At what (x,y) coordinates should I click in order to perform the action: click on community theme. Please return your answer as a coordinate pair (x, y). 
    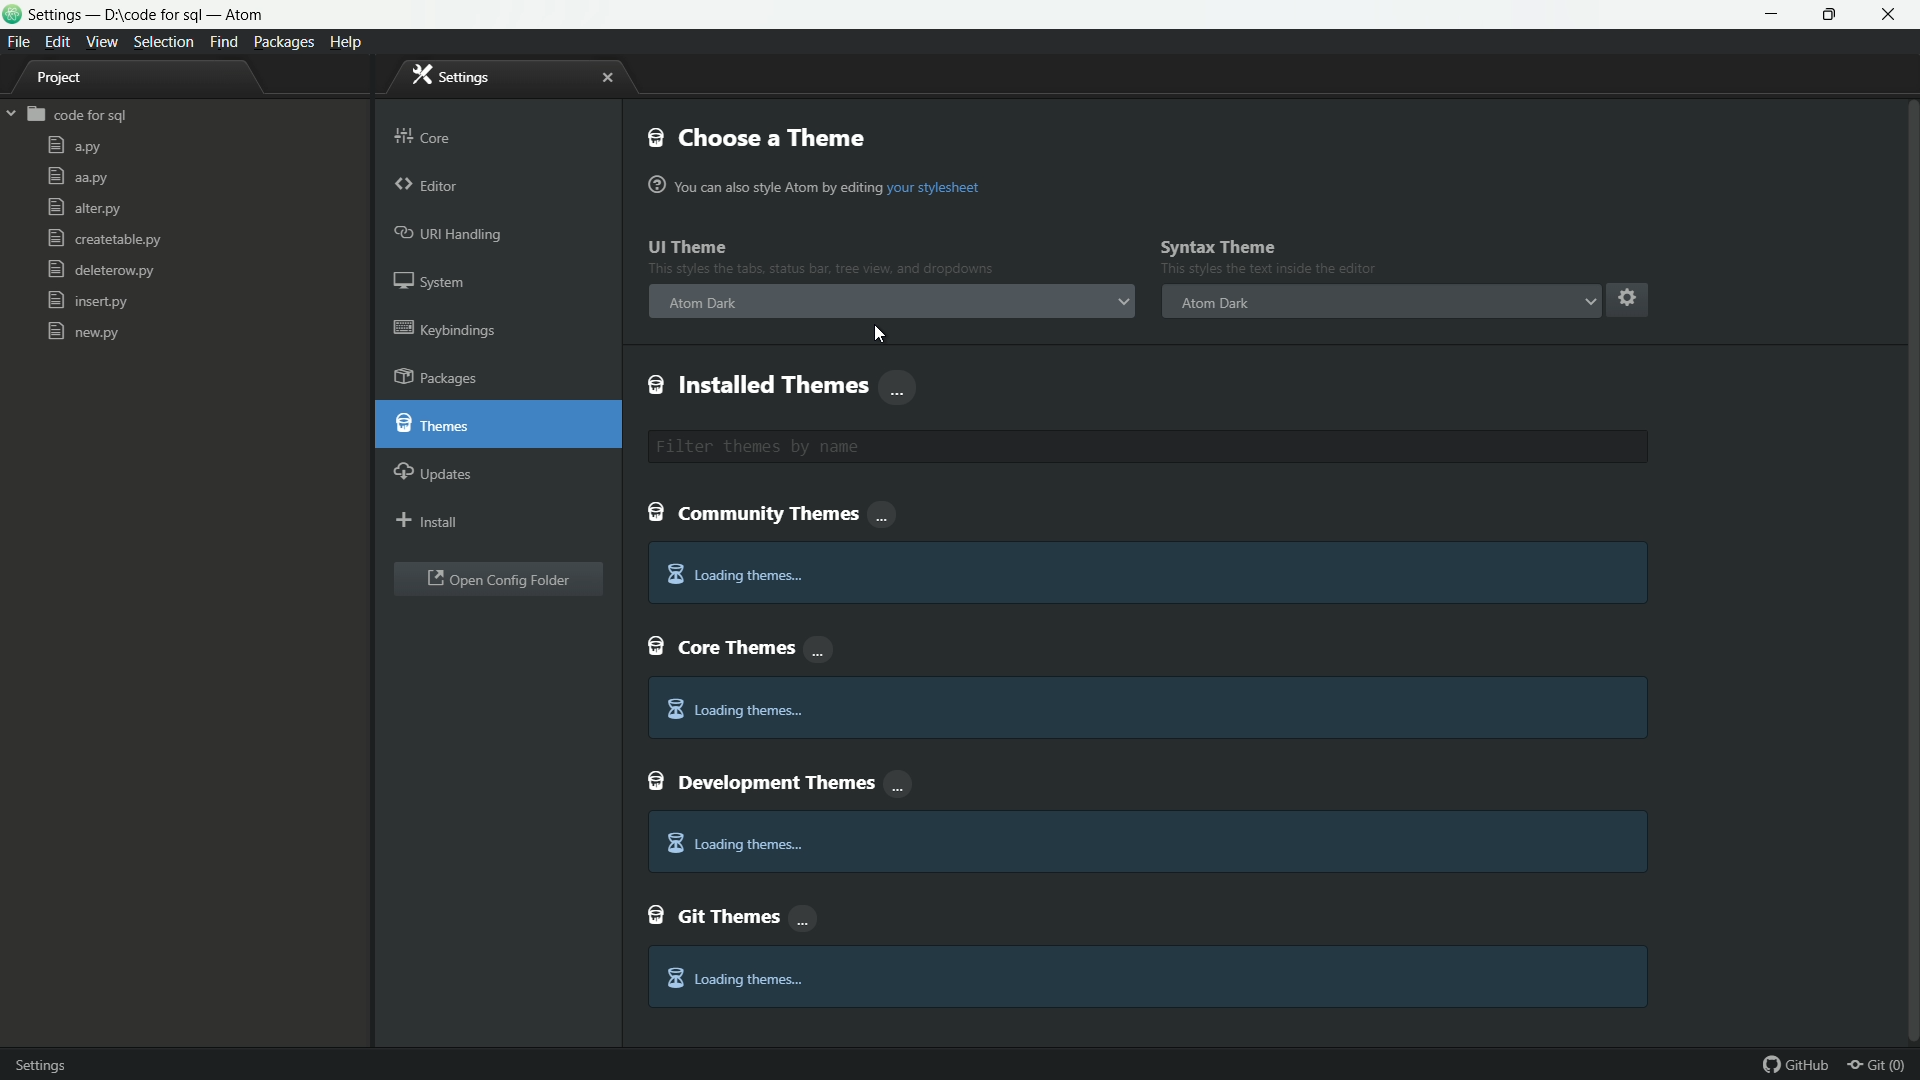
    Looking at the image, I should click on (776, 515).